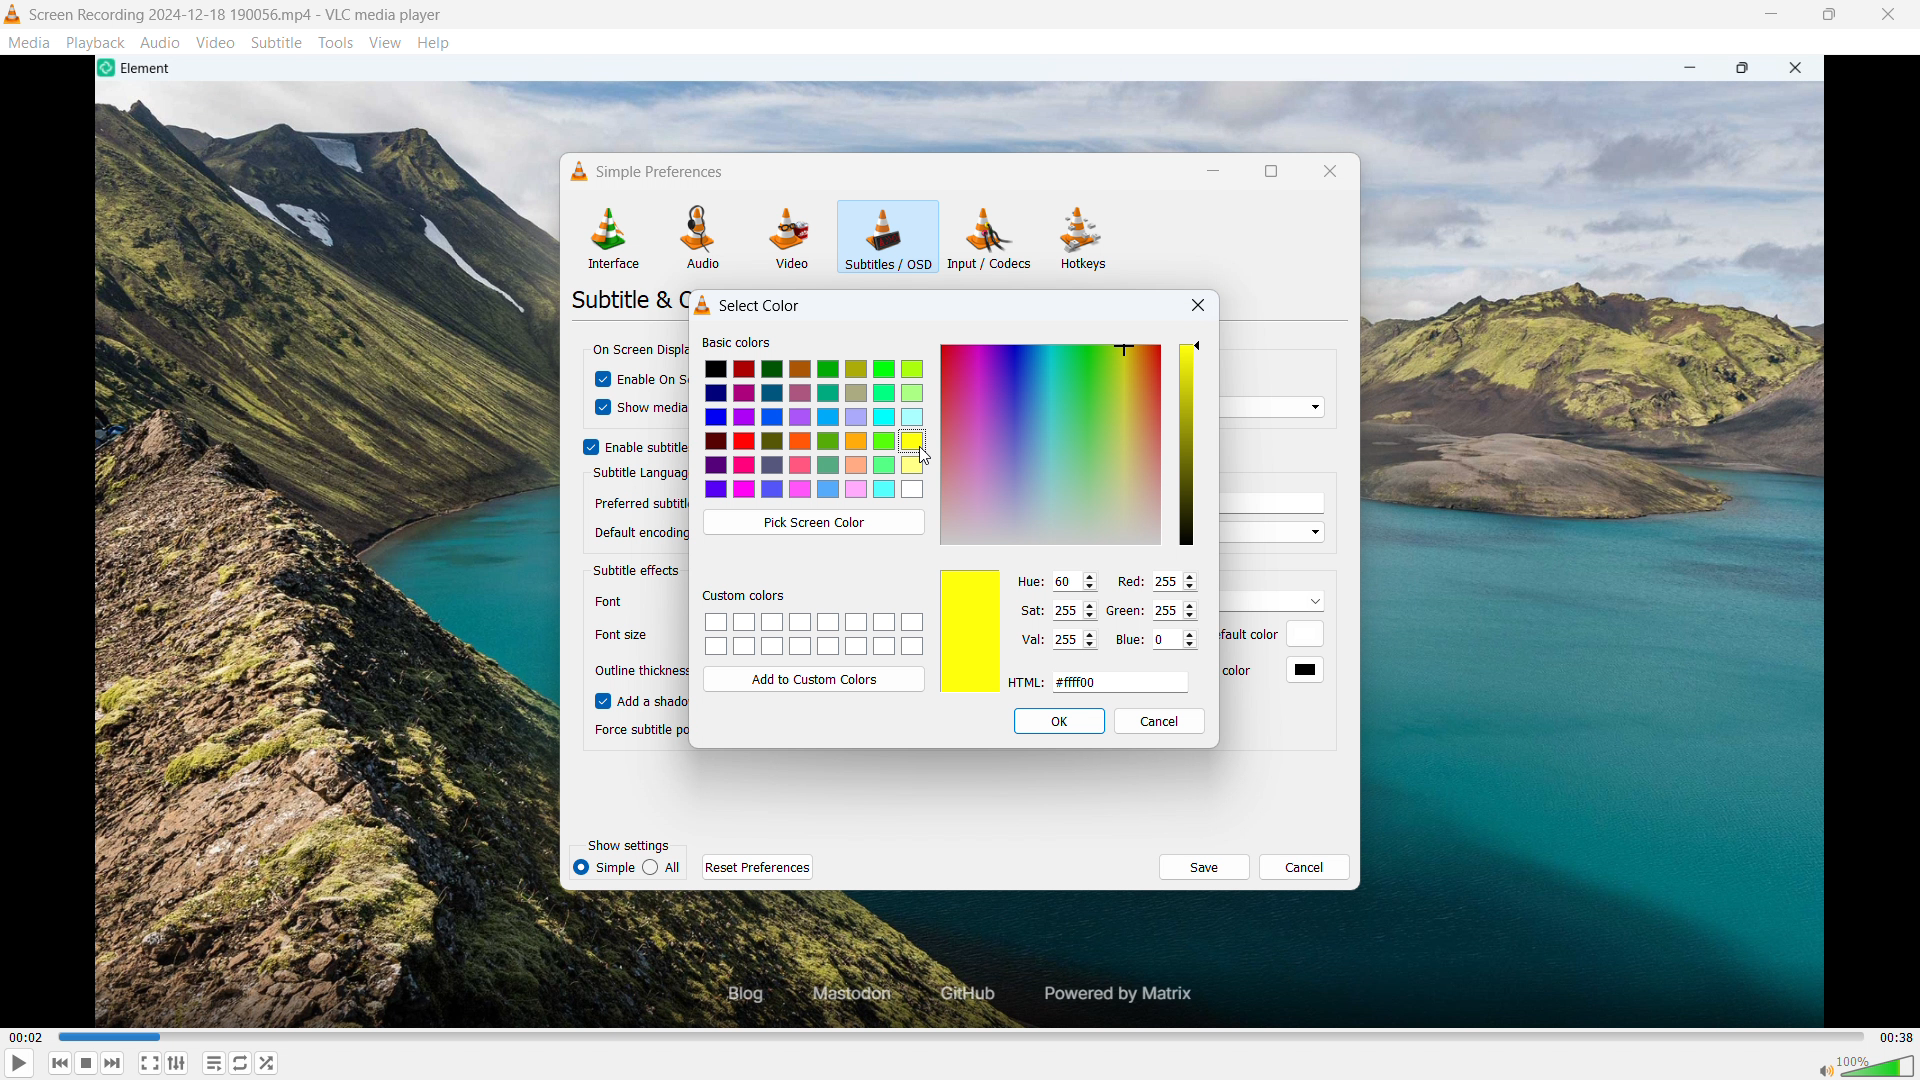 The height and width of the screenshot is (1080, 1920). What do you see at coordinates (634, 730) in the screenshot?
I see `| Force subtitle position` at bounding box center [634, 730].